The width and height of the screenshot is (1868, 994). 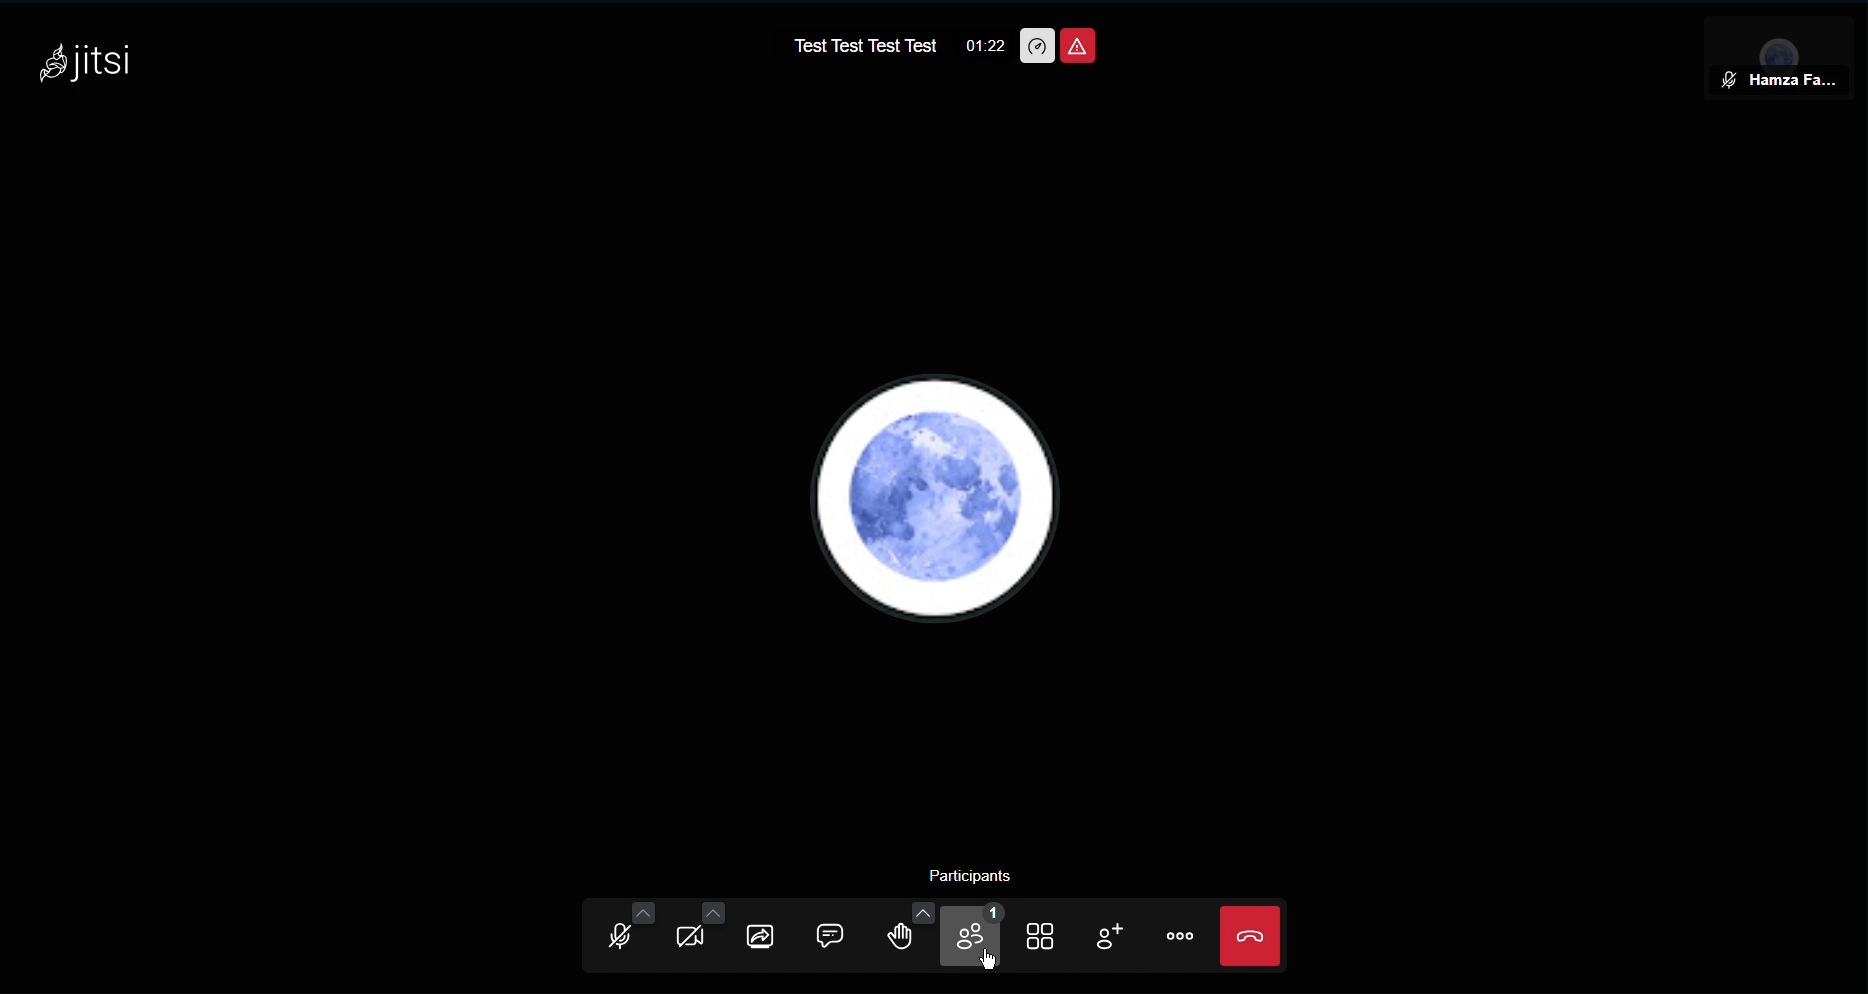 I want to click on end call, so click(x=1250, y=934).